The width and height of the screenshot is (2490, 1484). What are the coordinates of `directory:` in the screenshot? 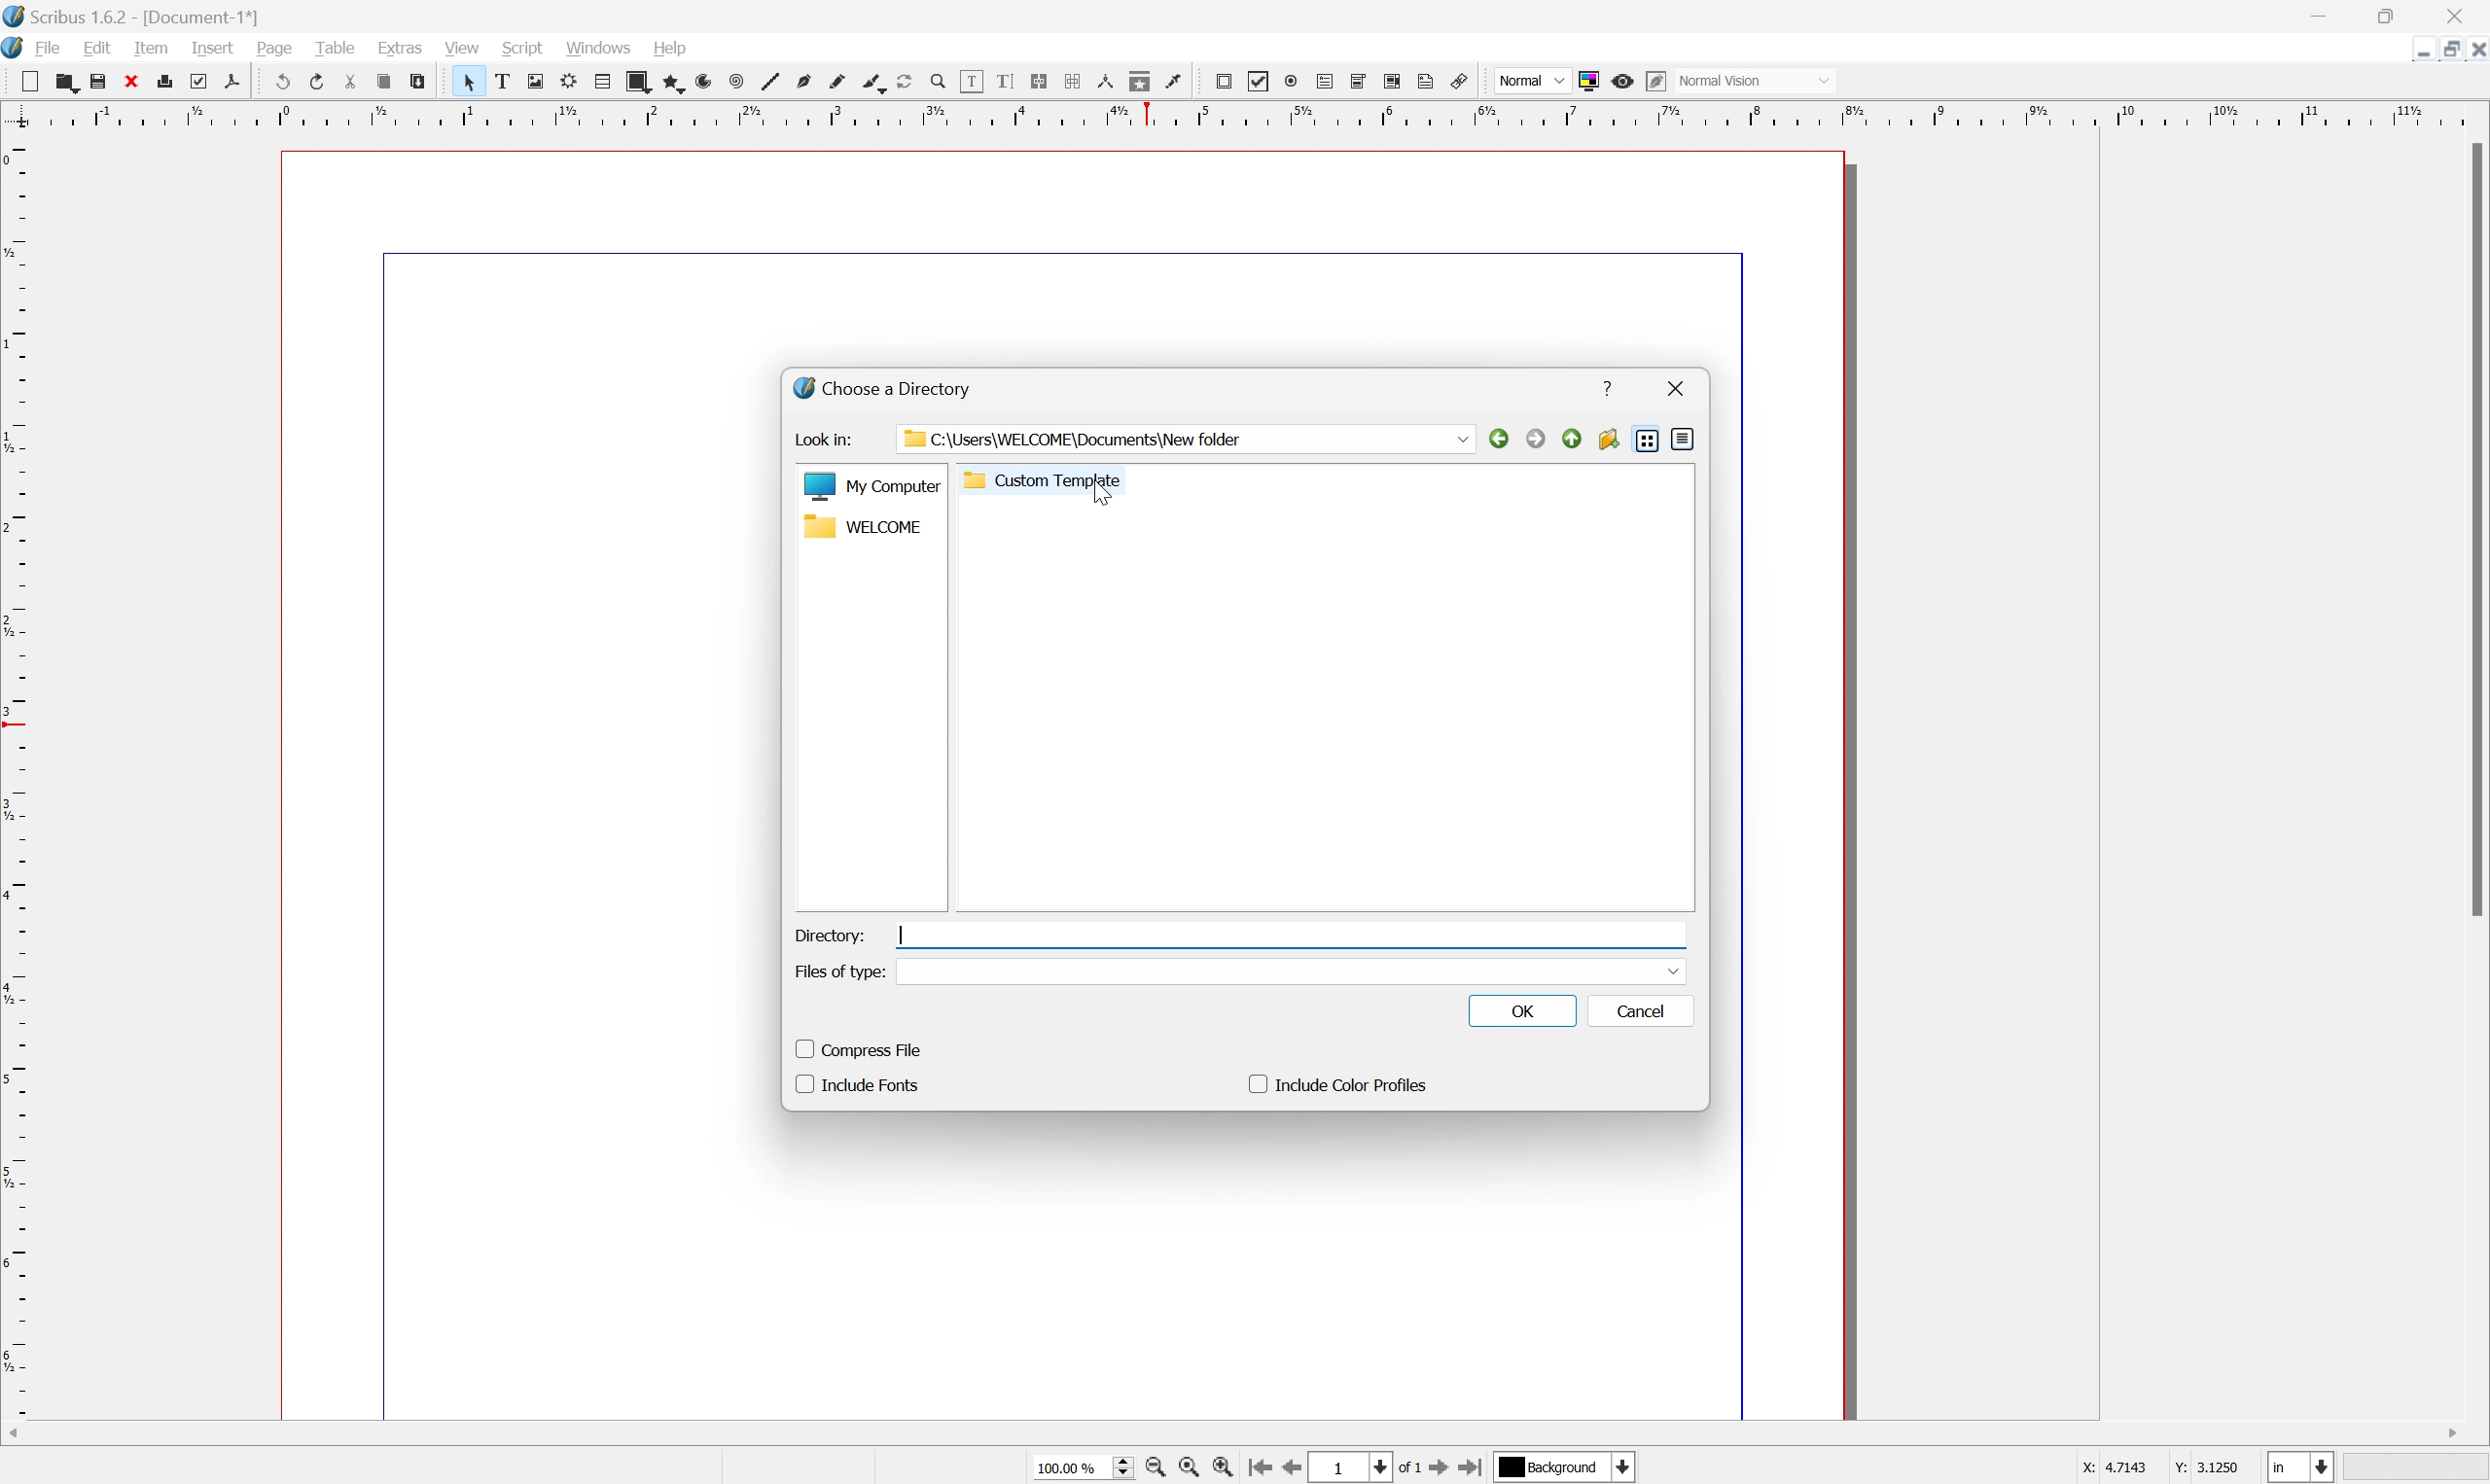 It's located at (834, 934).